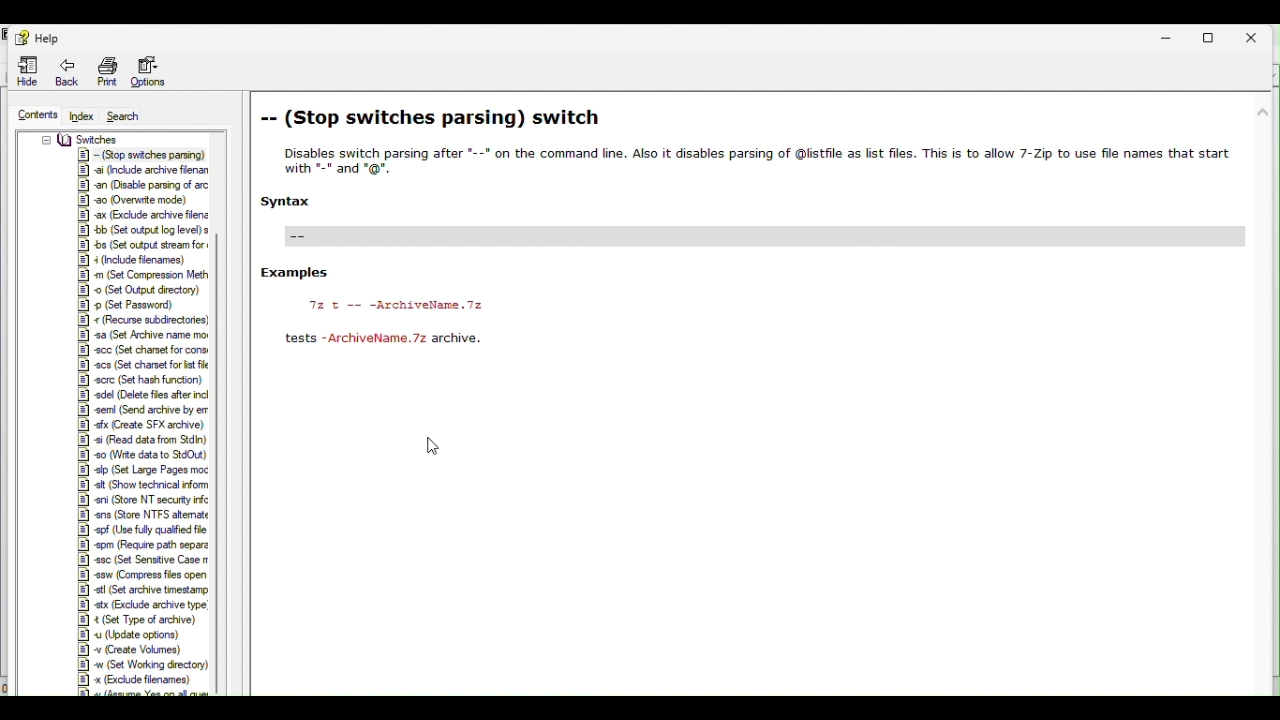  Describe the element at coordinates (1168, 39) in the screenshot. I see `Minimise` at that location.